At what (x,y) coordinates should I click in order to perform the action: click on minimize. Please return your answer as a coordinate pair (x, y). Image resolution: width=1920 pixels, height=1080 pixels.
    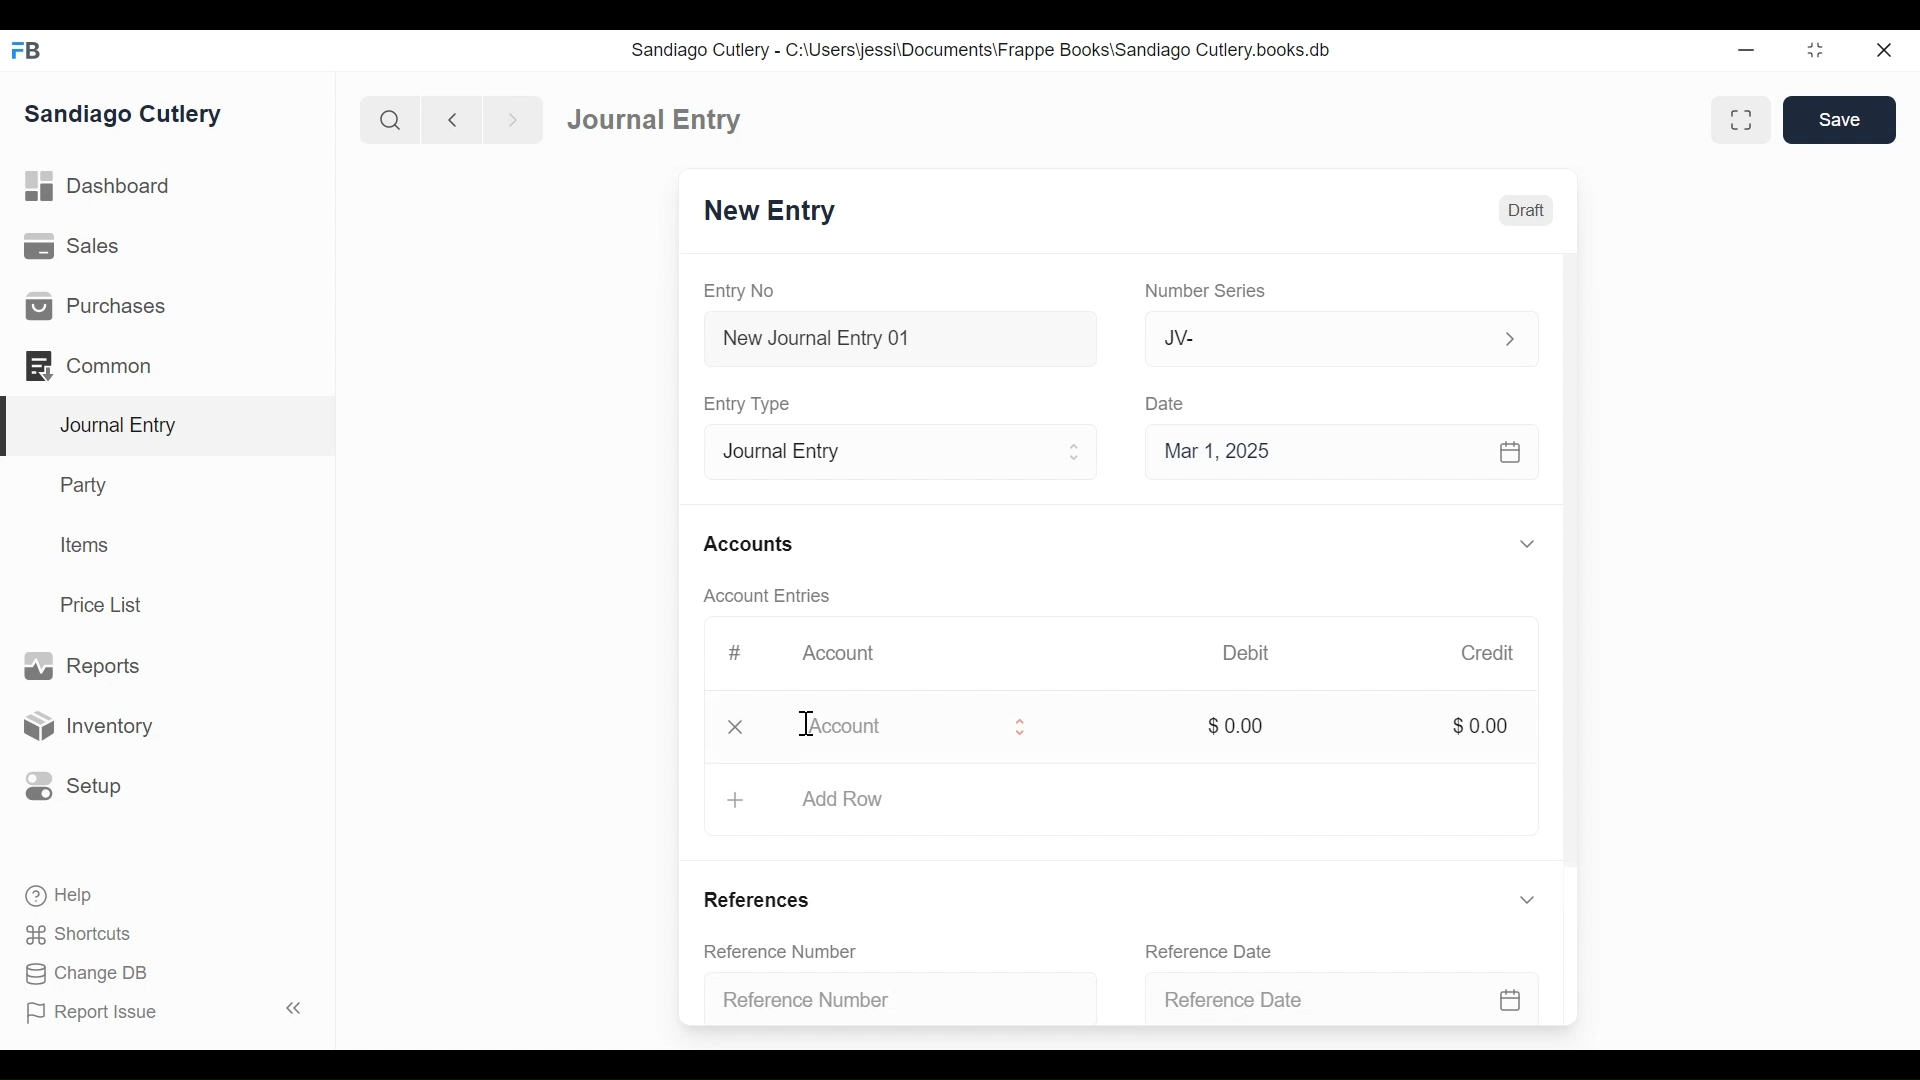
    Looking at the image, I should click on (1749, 46).